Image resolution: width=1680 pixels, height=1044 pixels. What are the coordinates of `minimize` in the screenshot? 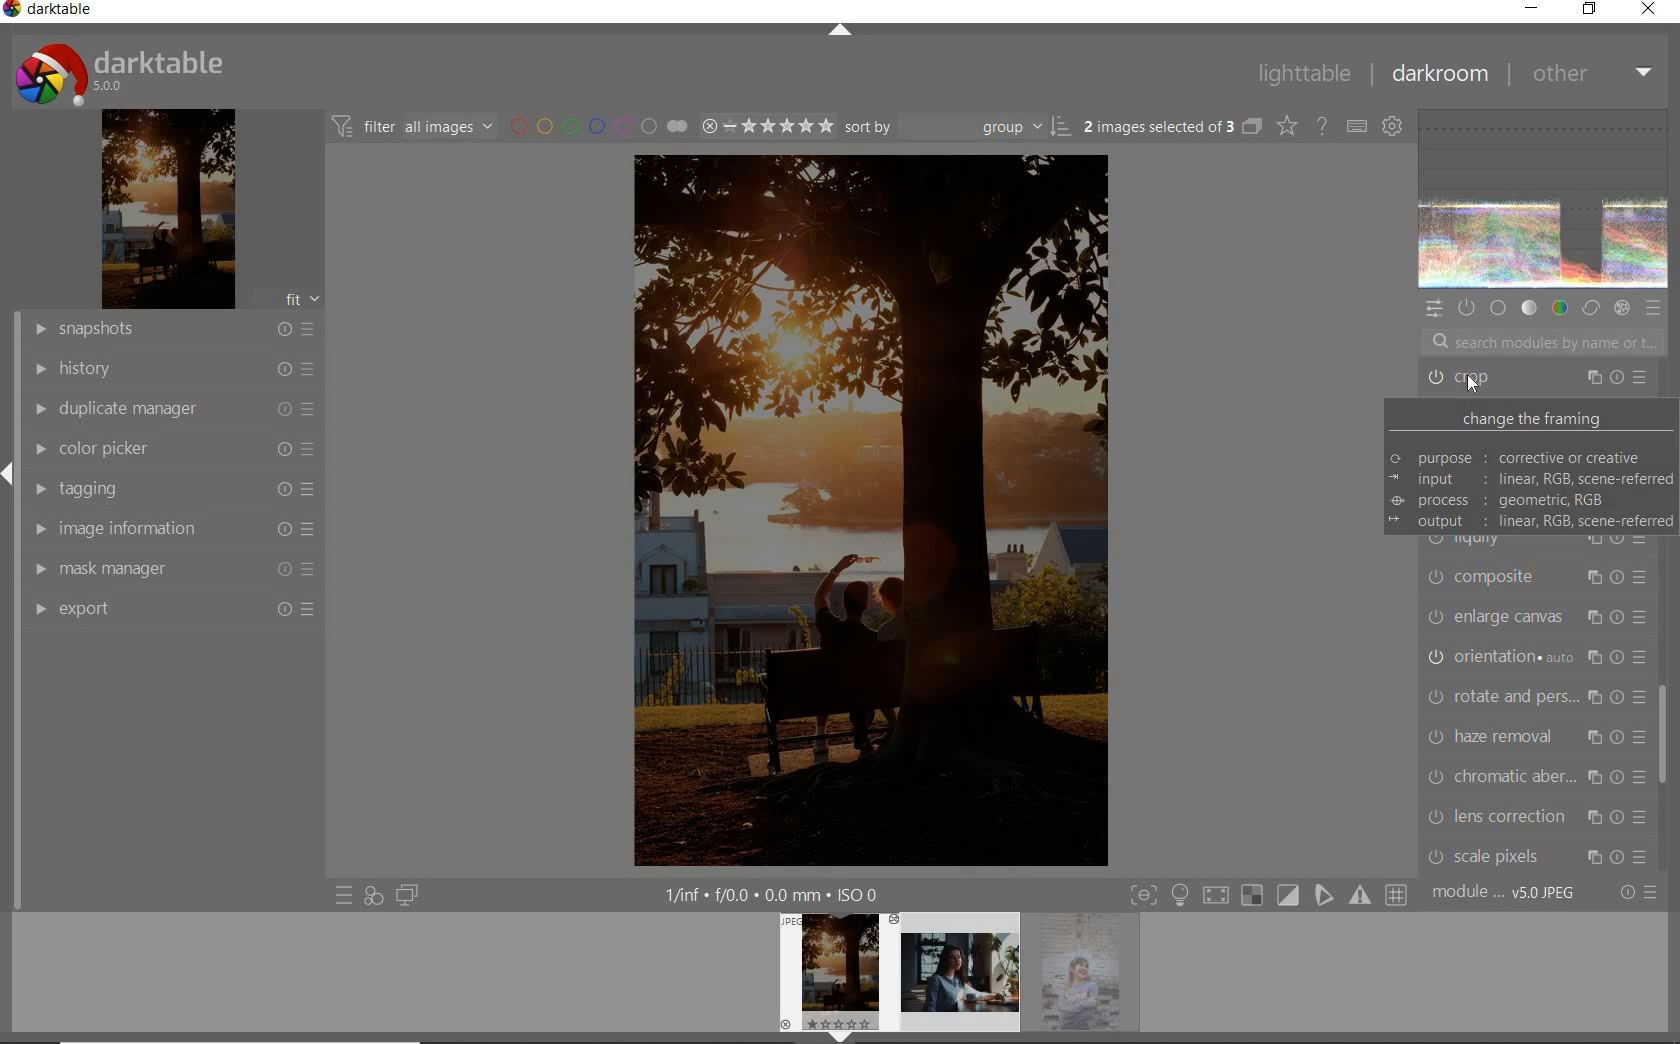 It's located at (1531, 7).